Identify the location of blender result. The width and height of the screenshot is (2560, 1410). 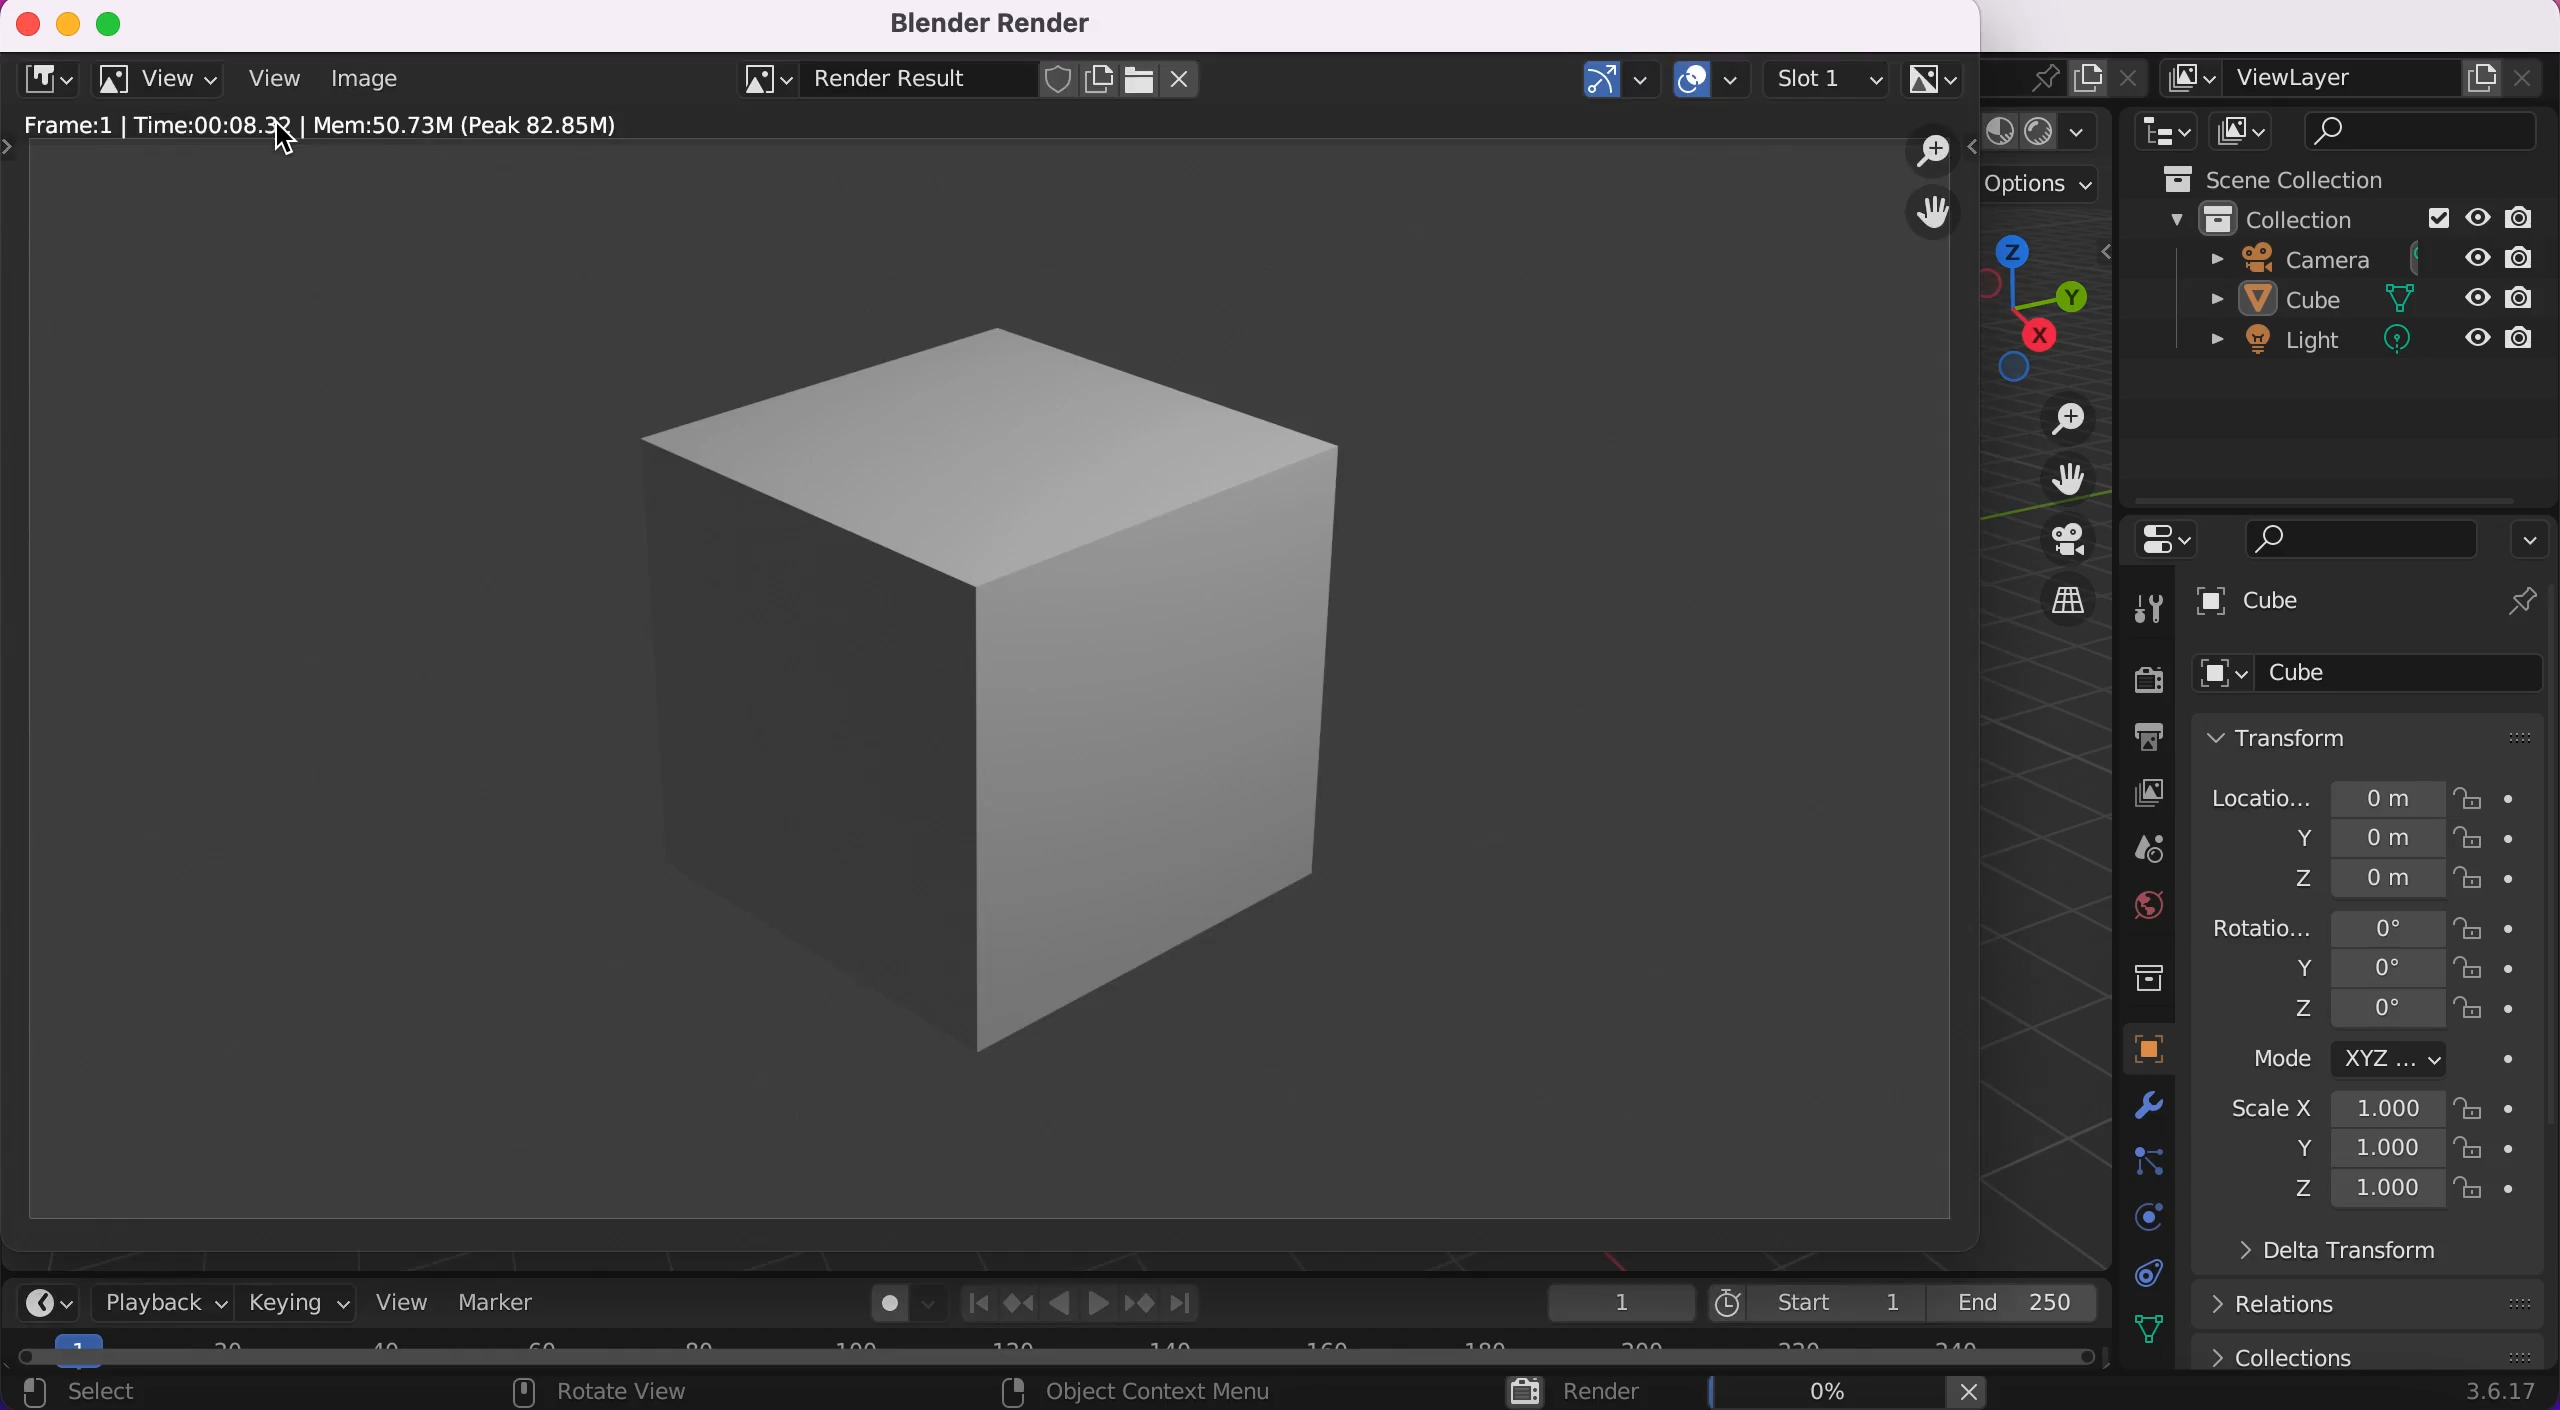
(917, 74).